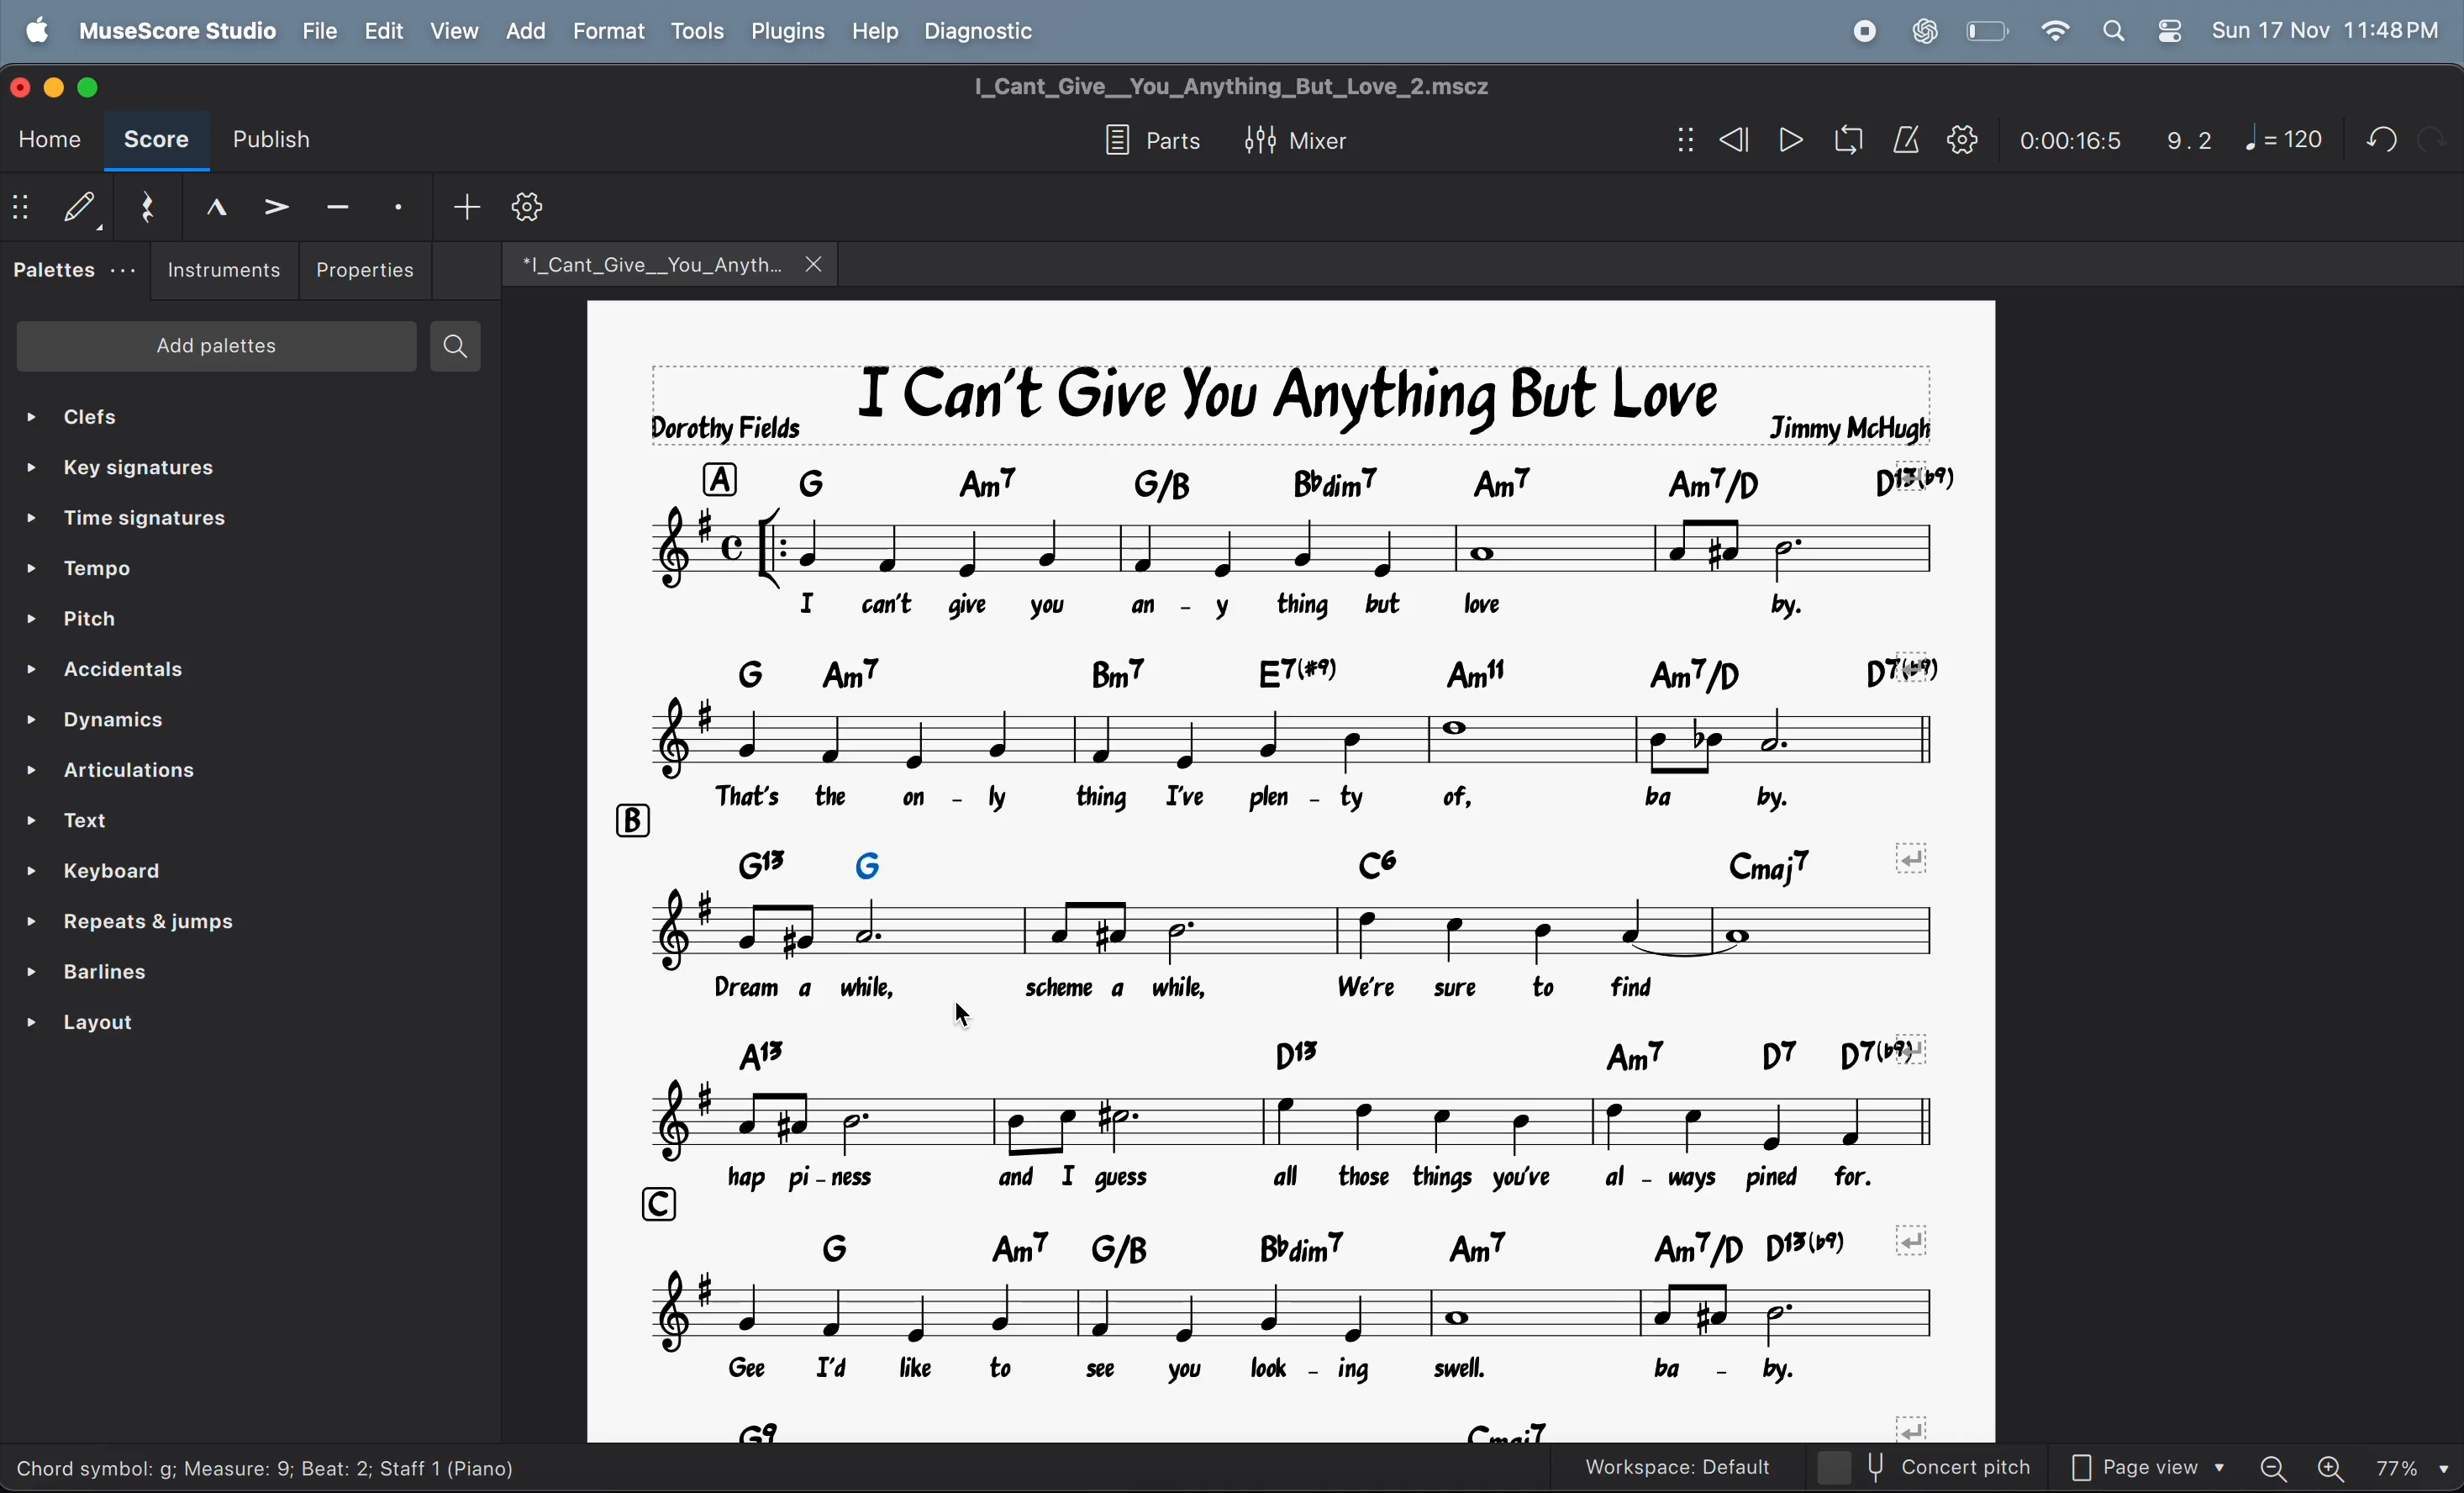 The image size is (2464, 1493). What do you see at coordinates (553, 205) in the screenshot?
I see `customize tool bar` at bounding box center [553, 205].